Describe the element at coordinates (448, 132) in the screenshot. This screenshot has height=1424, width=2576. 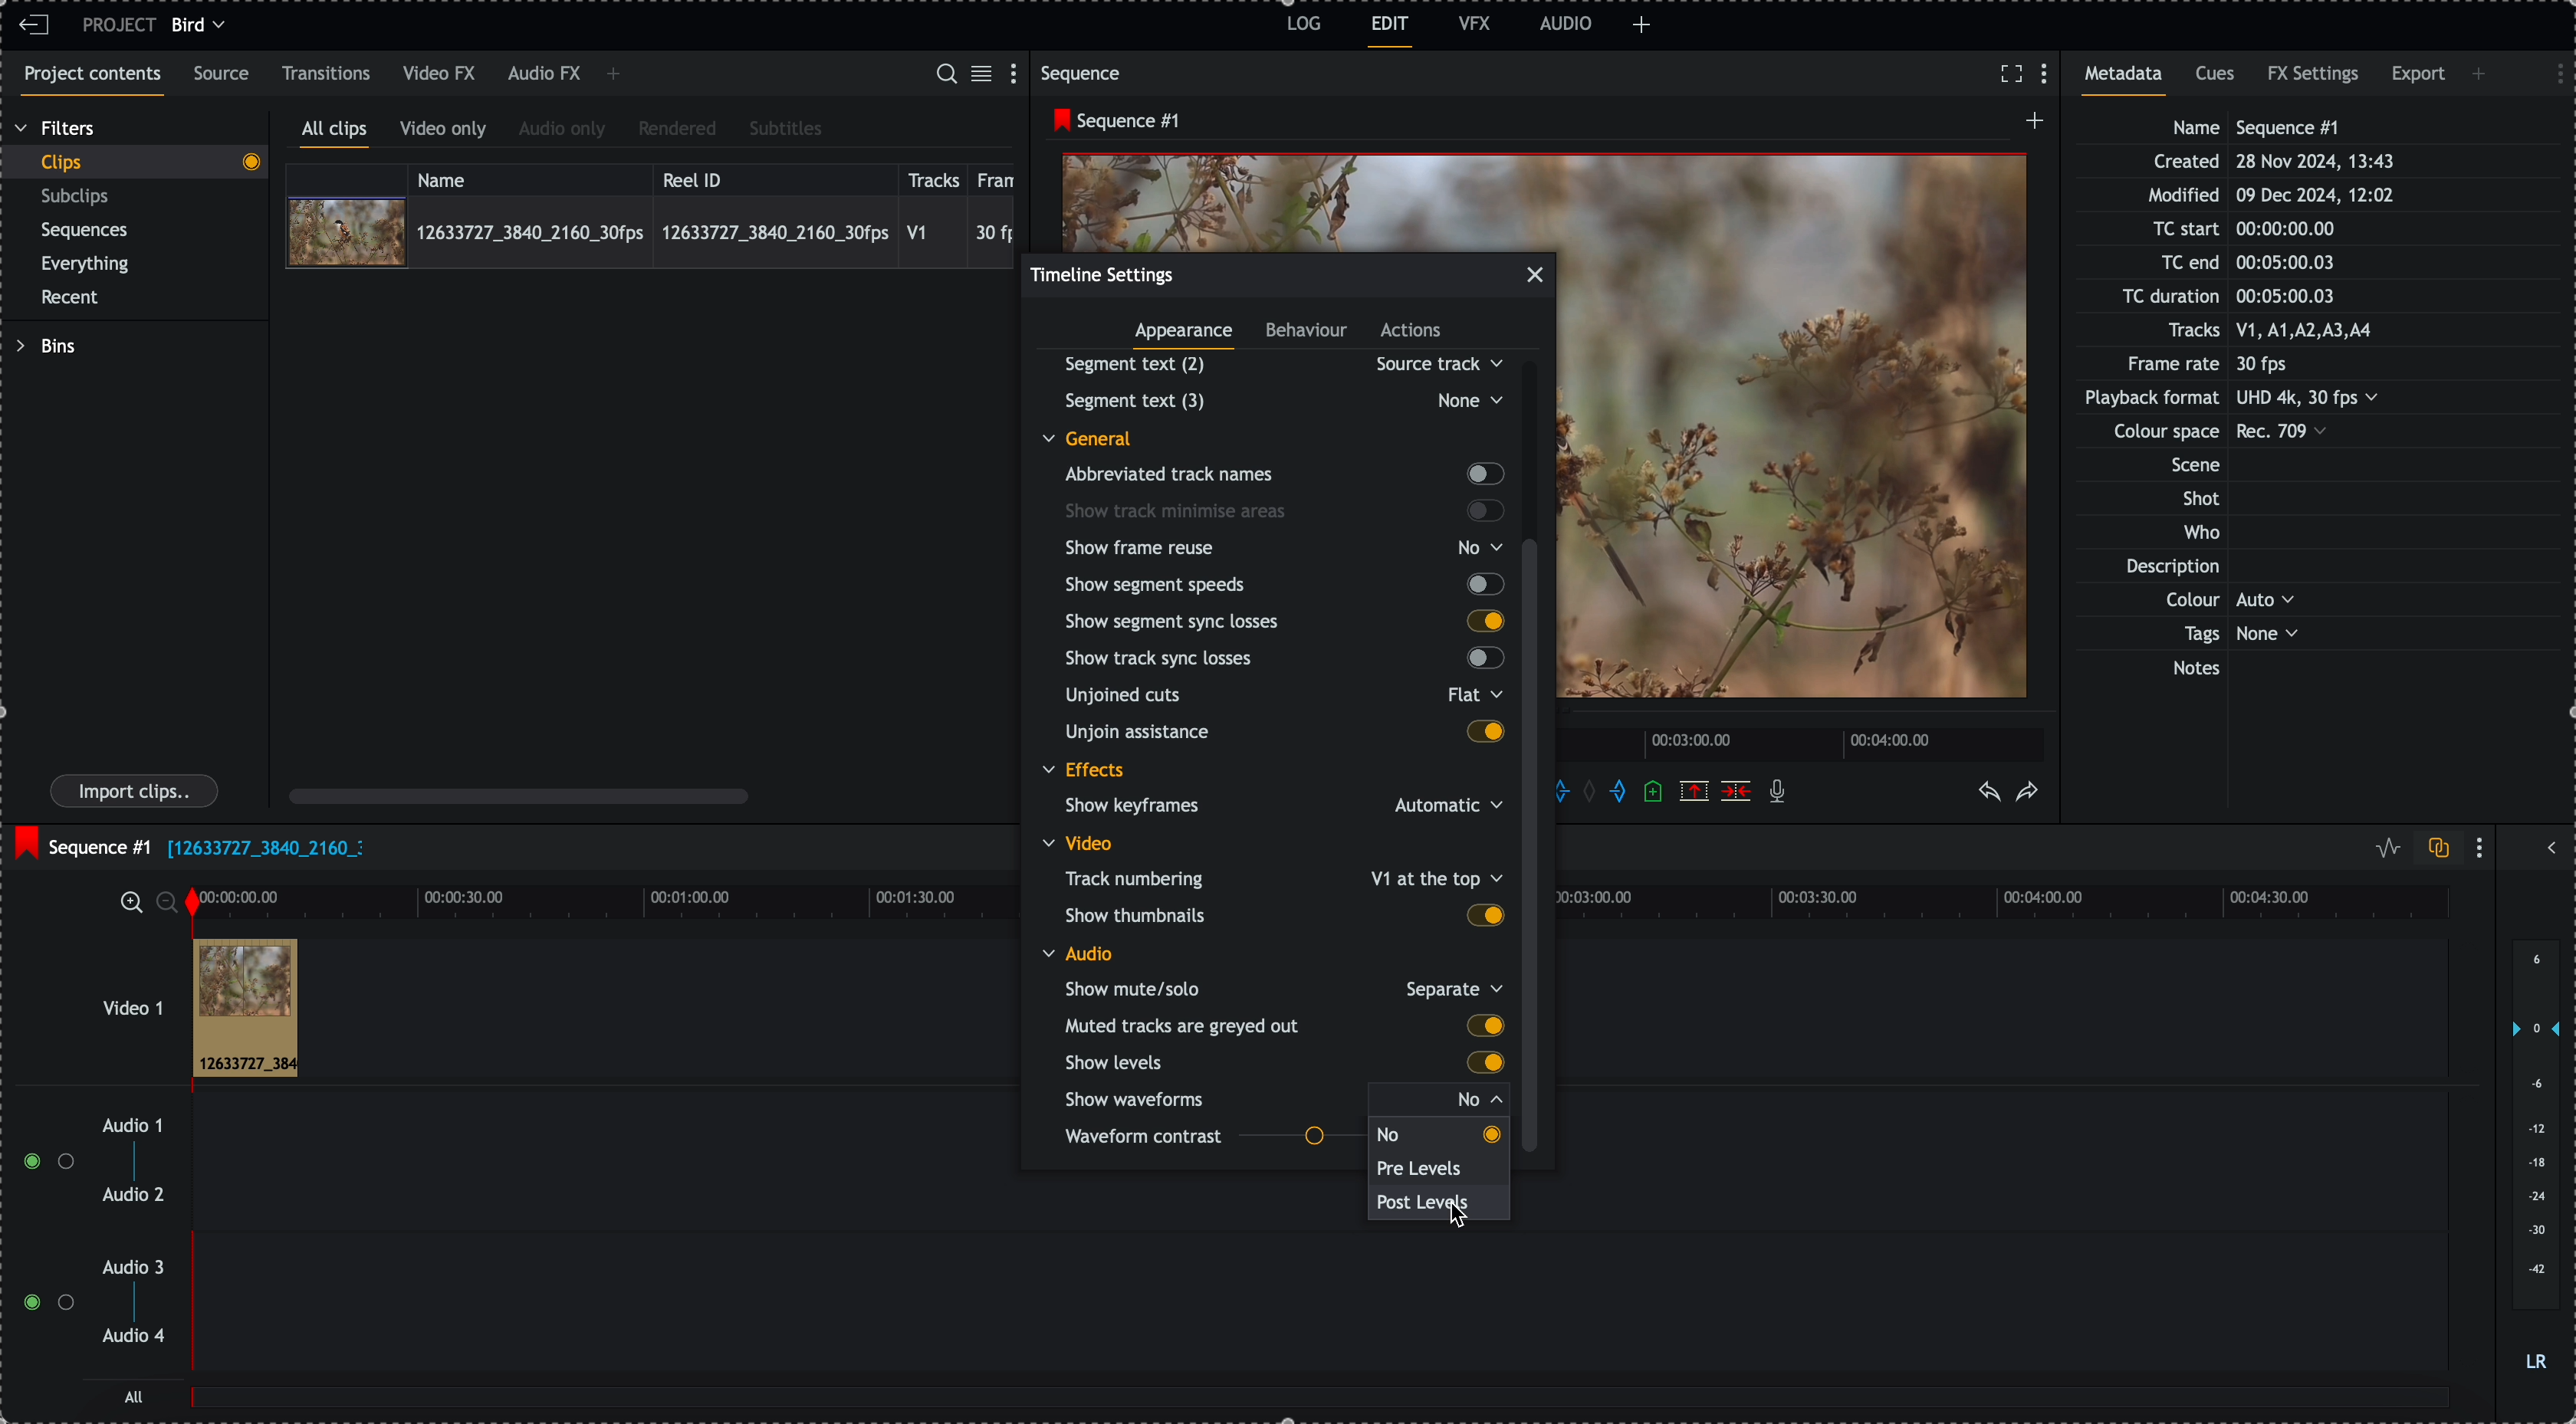
I see `video only` at that location.